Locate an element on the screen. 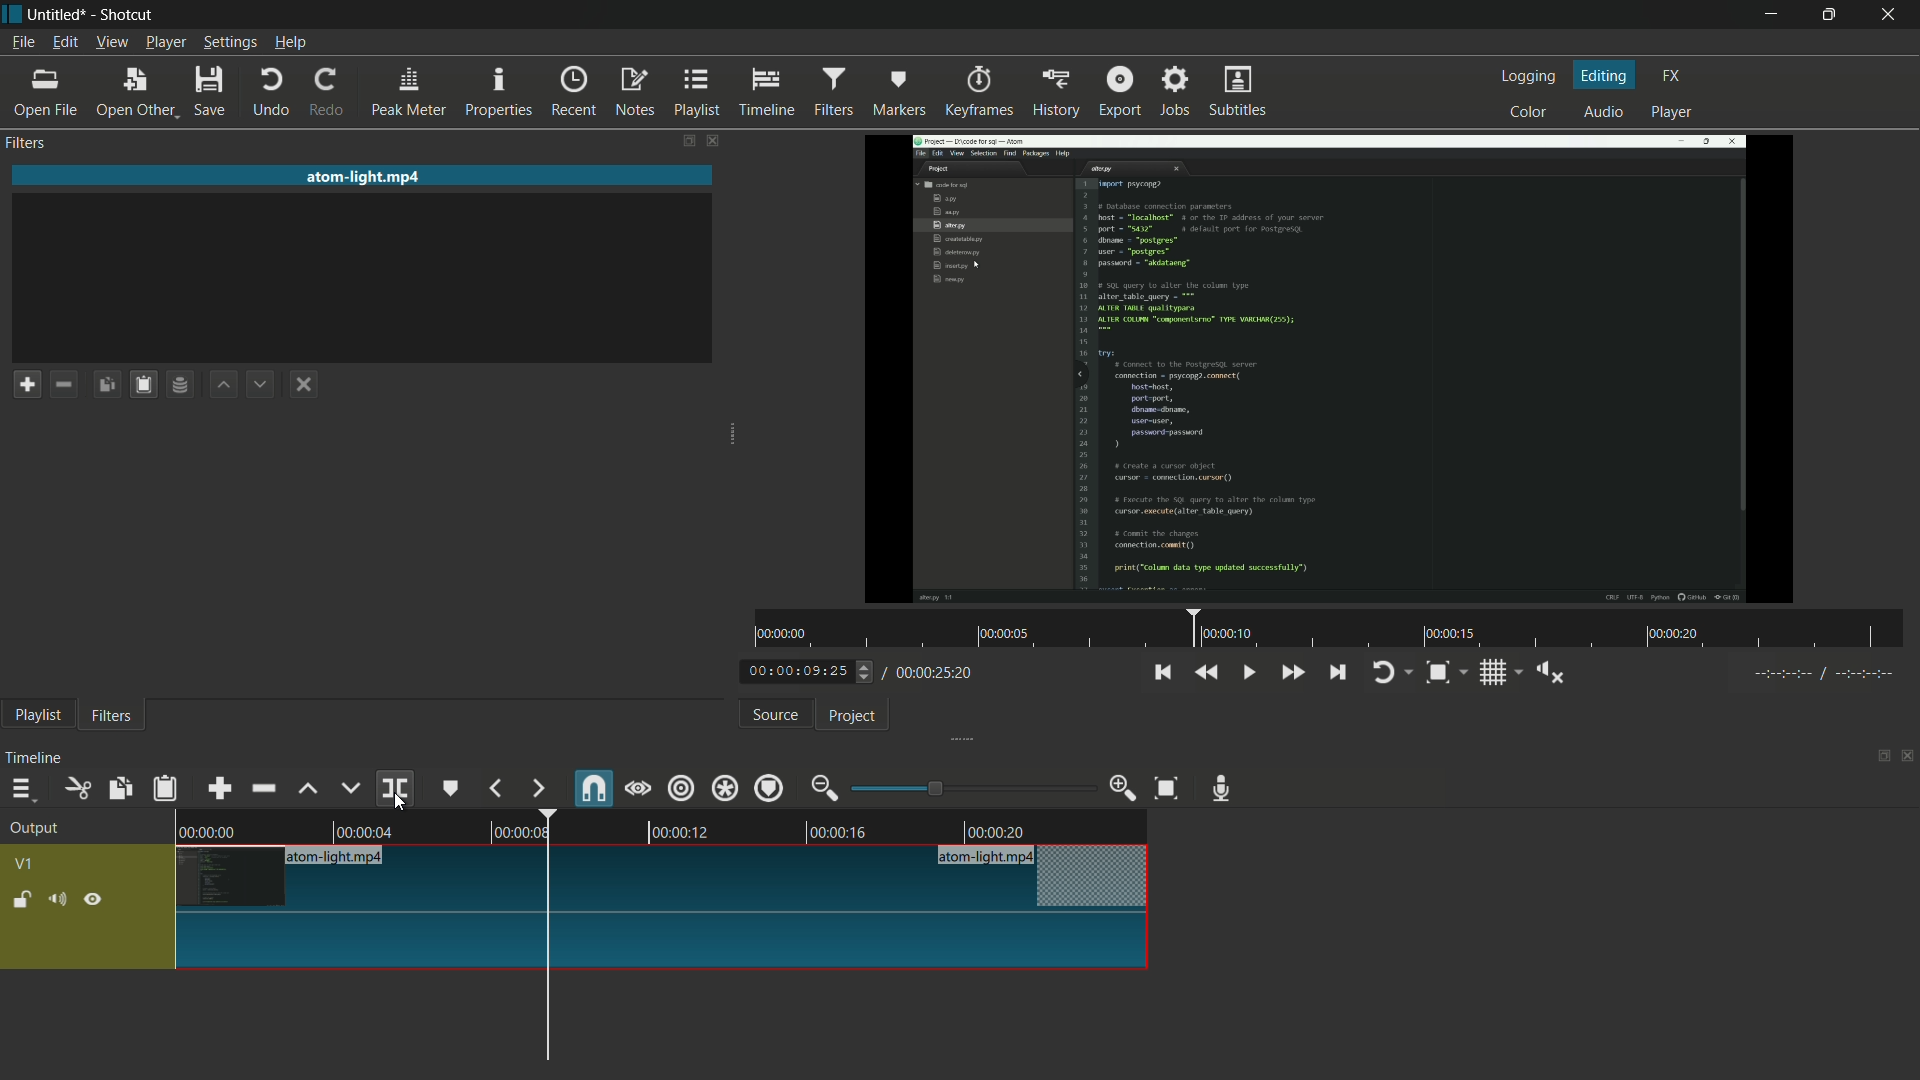  copy checked filters is located at coordinates (122, 788).